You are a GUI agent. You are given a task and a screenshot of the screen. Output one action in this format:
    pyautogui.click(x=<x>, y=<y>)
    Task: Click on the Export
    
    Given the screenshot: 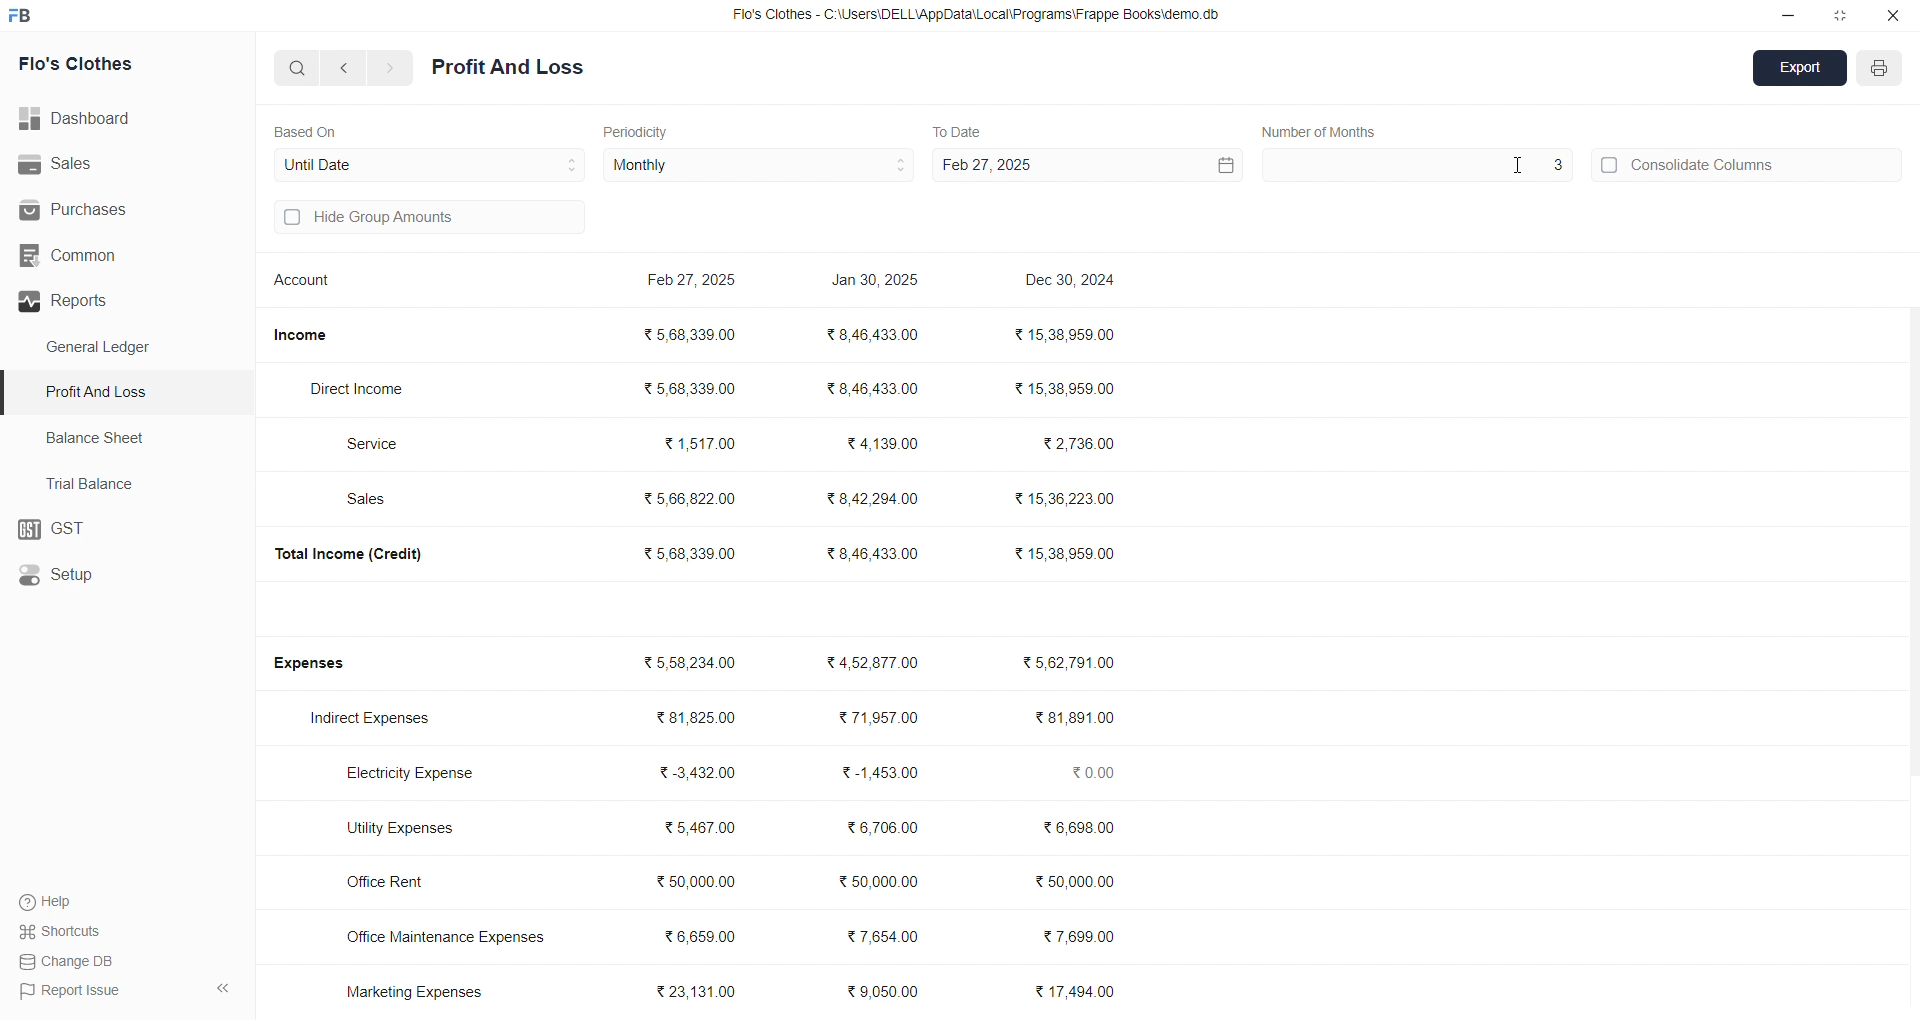 What is the action you would take?
    pyautogui.click(x=1801, y=70)
    